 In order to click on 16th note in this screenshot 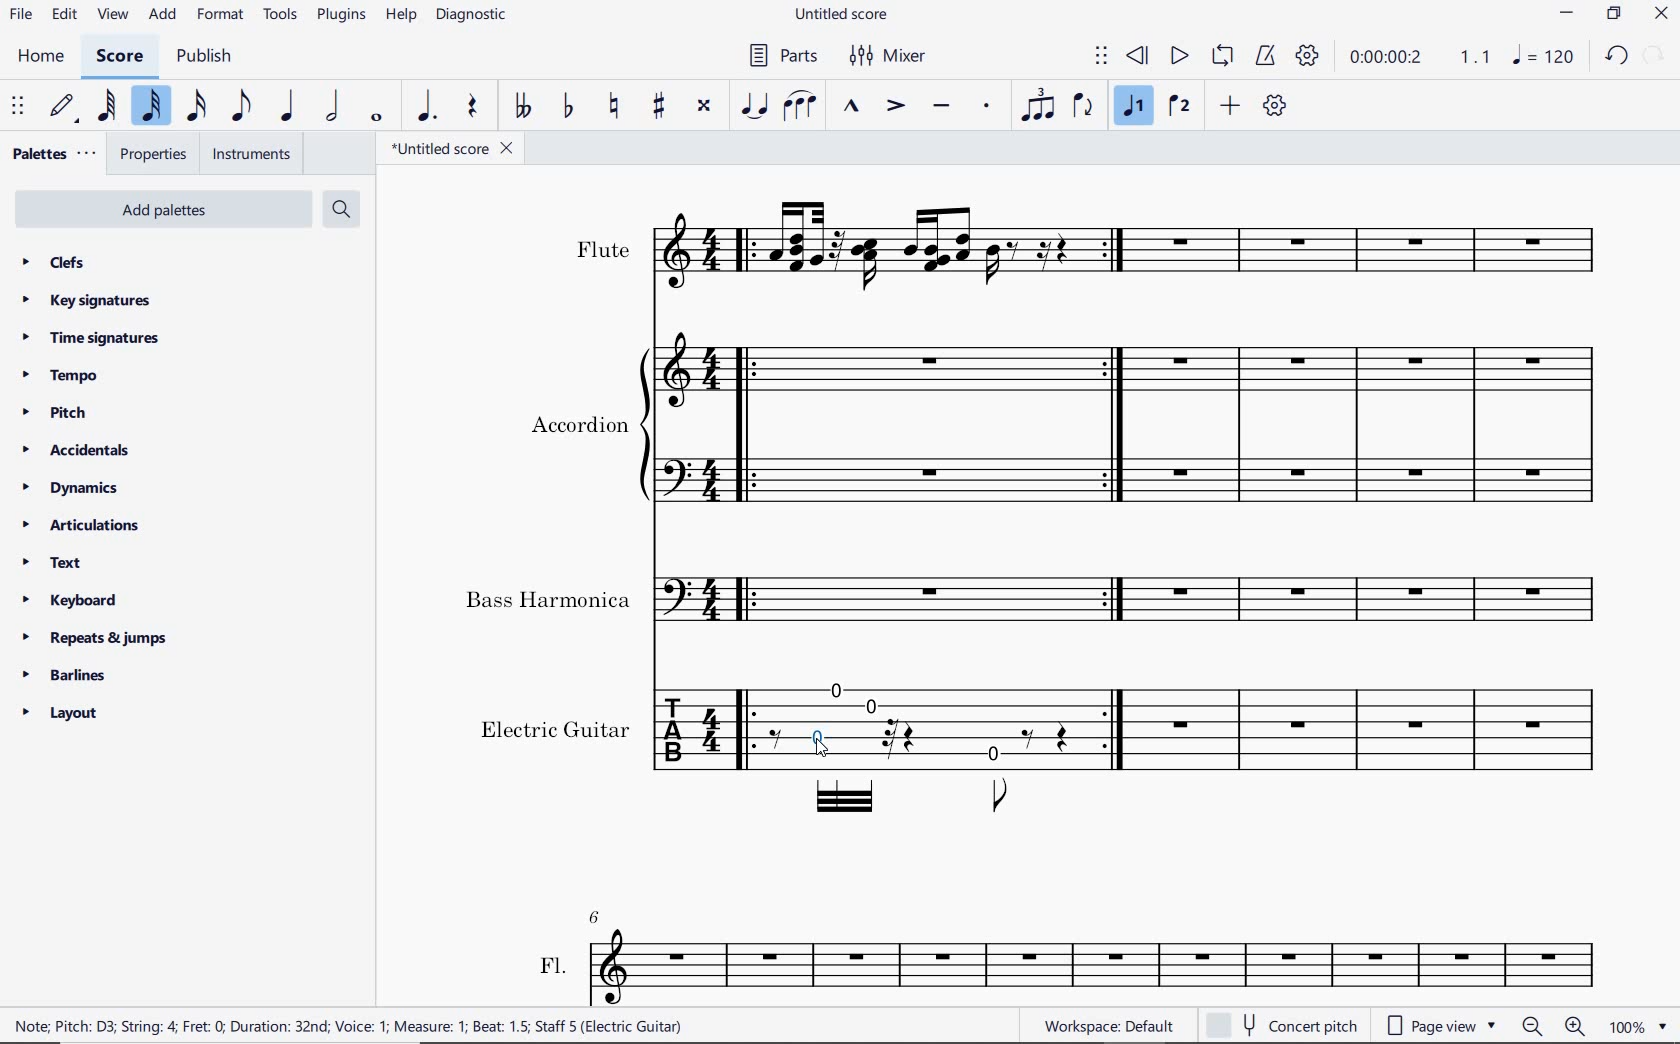, I will do `click(197, 104)`.